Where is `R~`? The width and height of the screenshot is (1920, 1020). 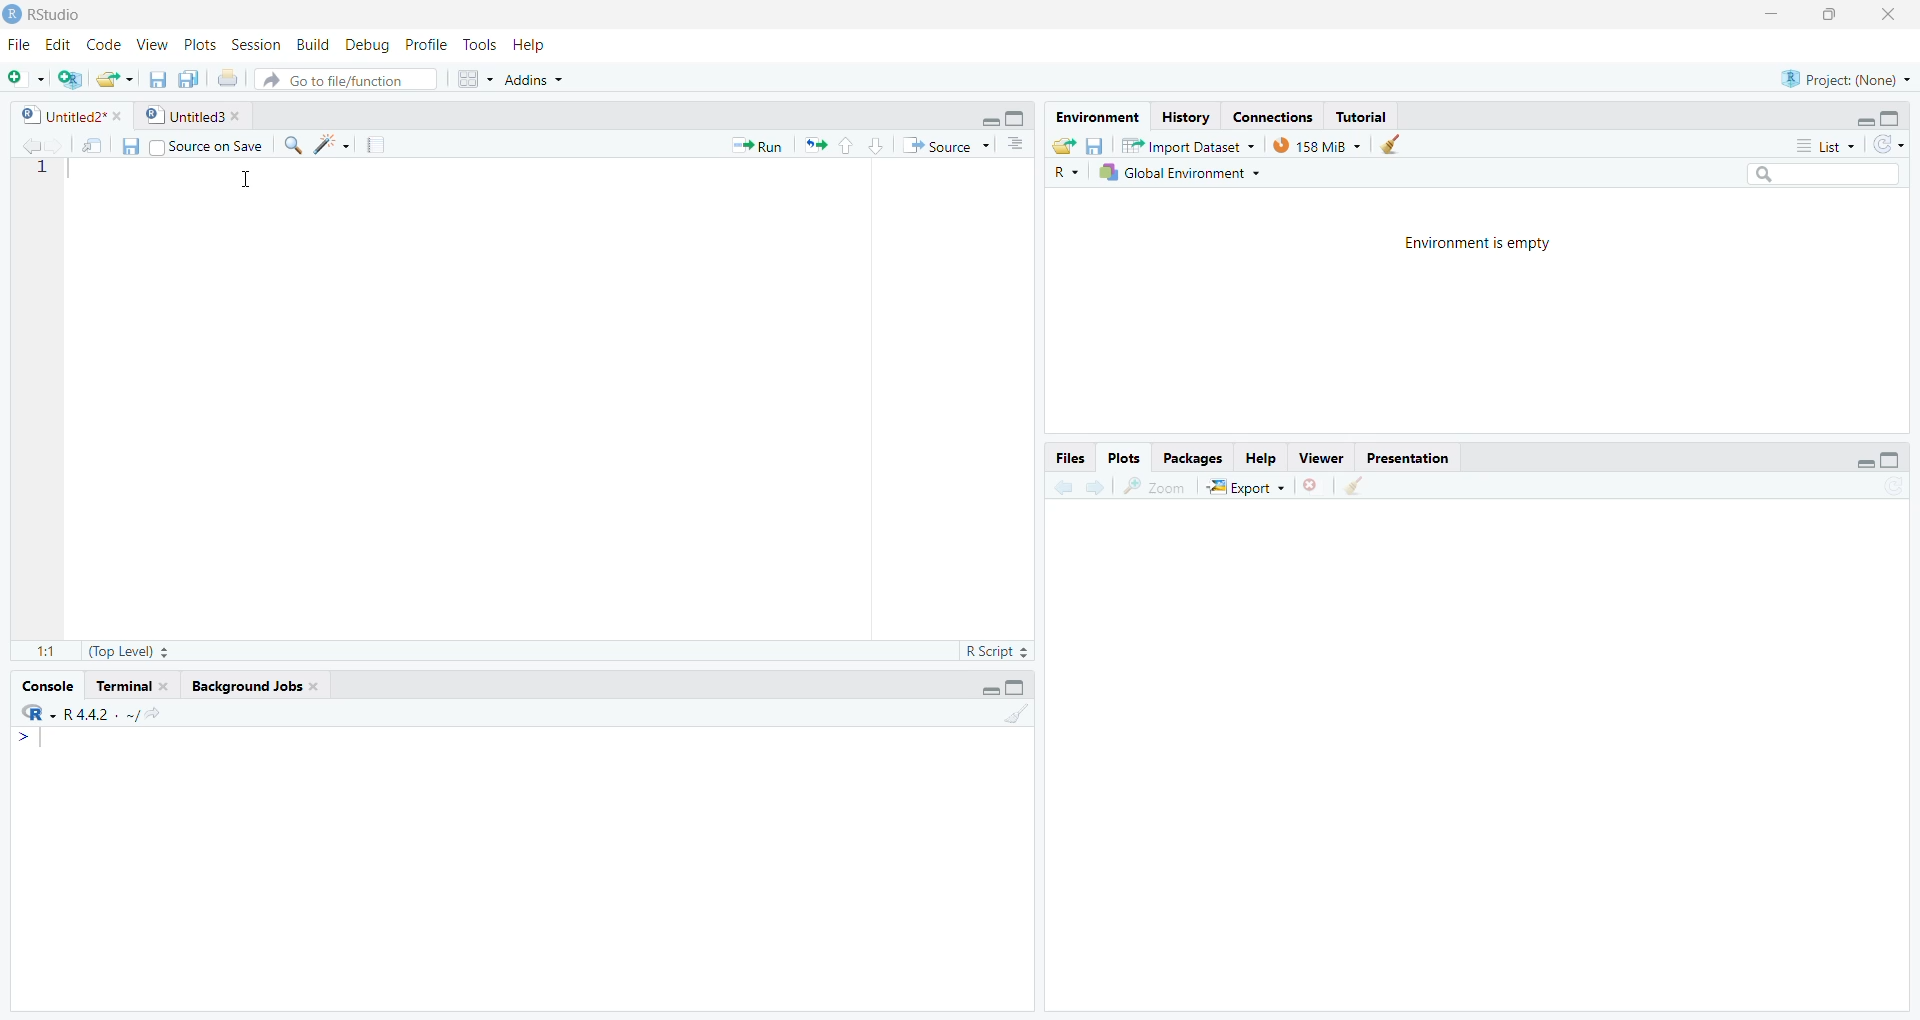
R~ is located at coordinates (1067, 170).